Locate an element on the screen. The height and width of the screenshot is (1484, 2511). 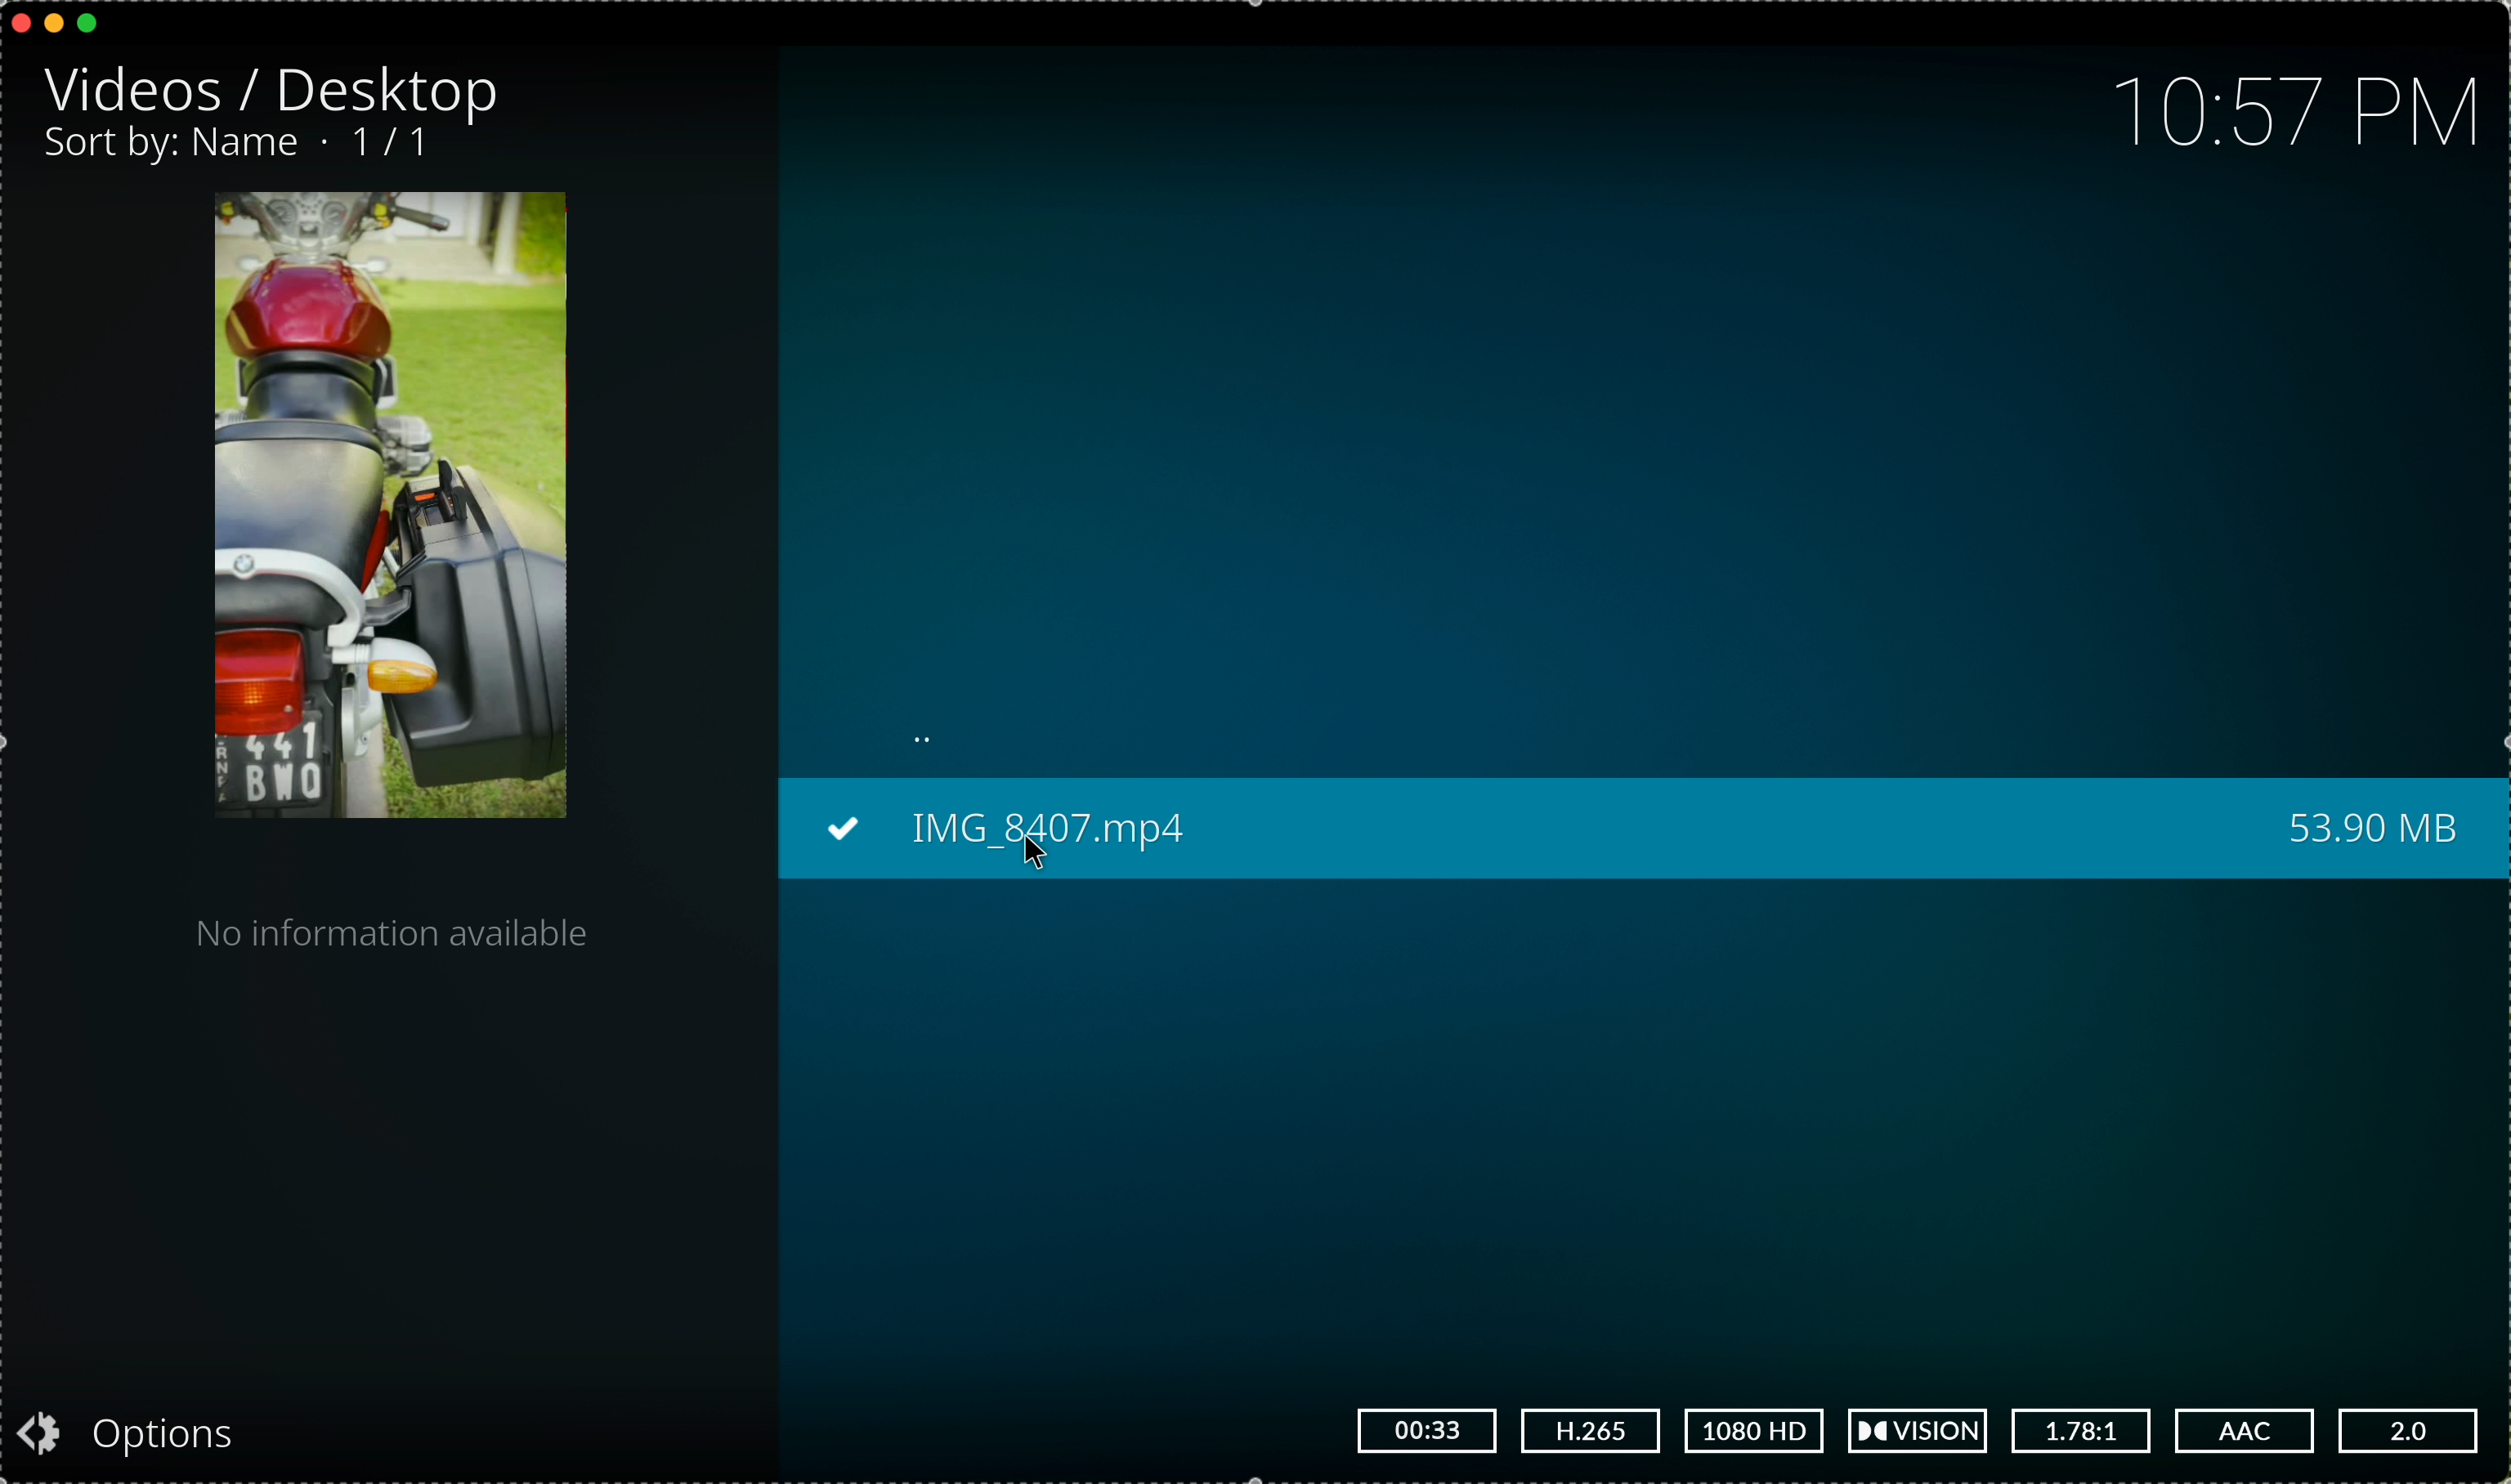
no information available is located at coordinates (400, 939).